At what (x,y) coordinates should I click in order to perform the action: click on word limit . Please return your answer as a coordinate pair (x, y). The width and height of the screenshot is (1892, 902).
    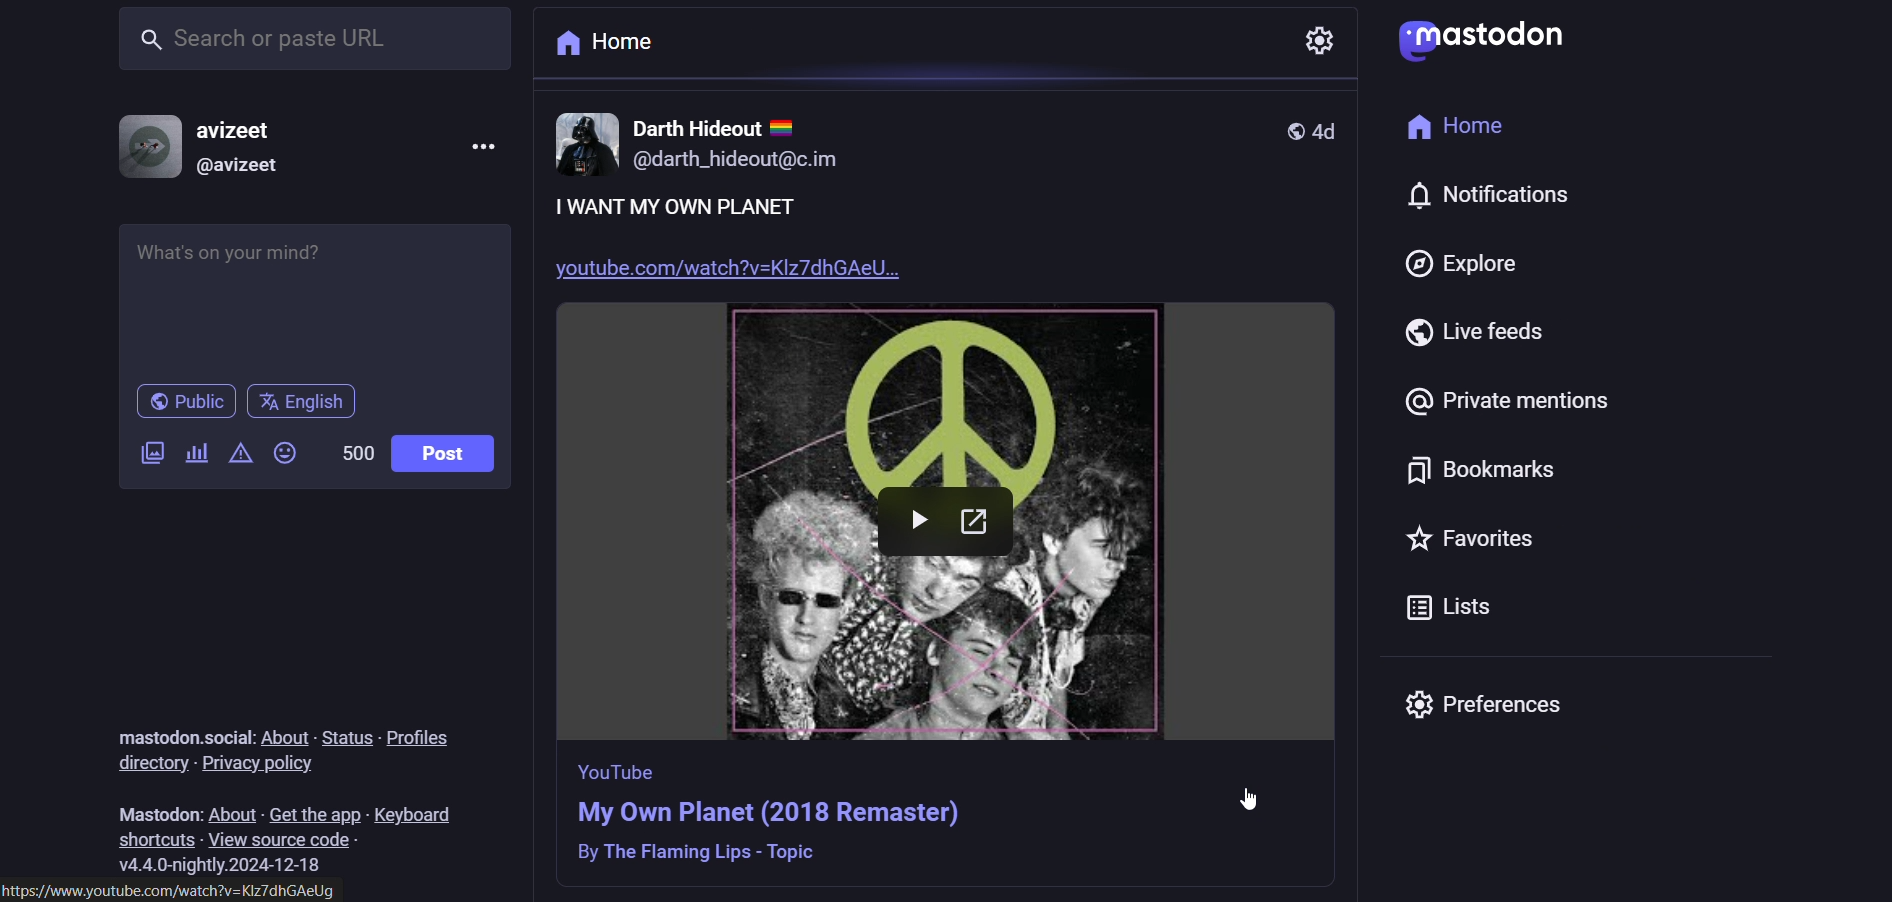
    Looking at the image, I should click on (356, 459).